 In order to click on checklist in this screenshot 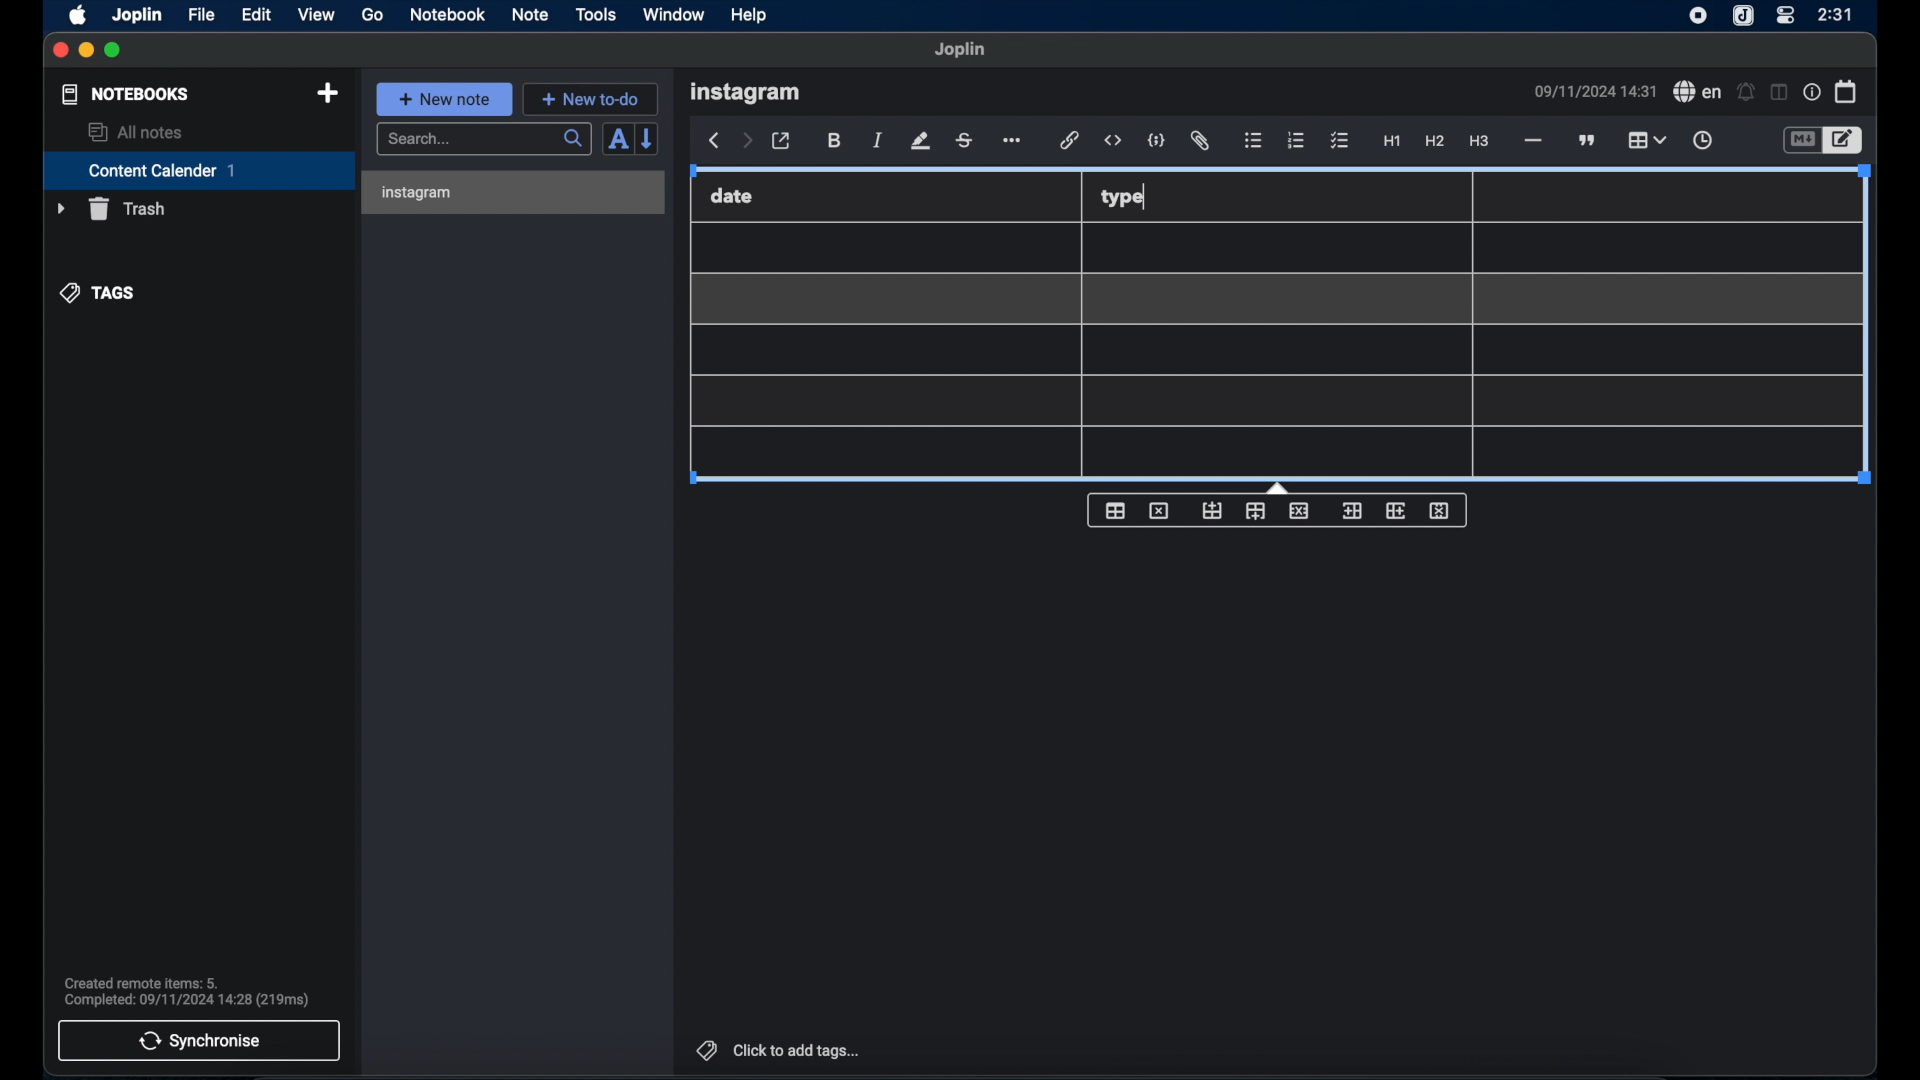, I will do `click(1341, 142)`.